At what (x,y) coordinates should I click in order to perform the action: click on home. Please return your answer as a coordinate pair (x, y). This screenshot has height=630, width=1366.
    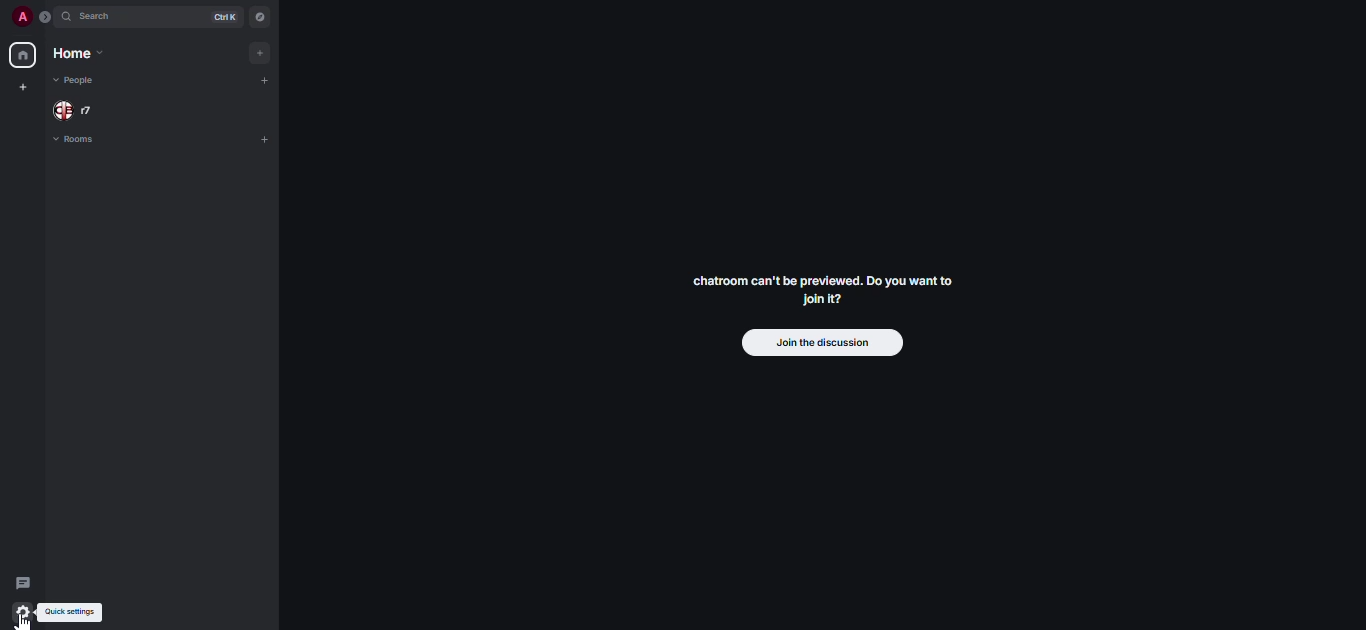
    Looking at the image, I should click on (22, 54).